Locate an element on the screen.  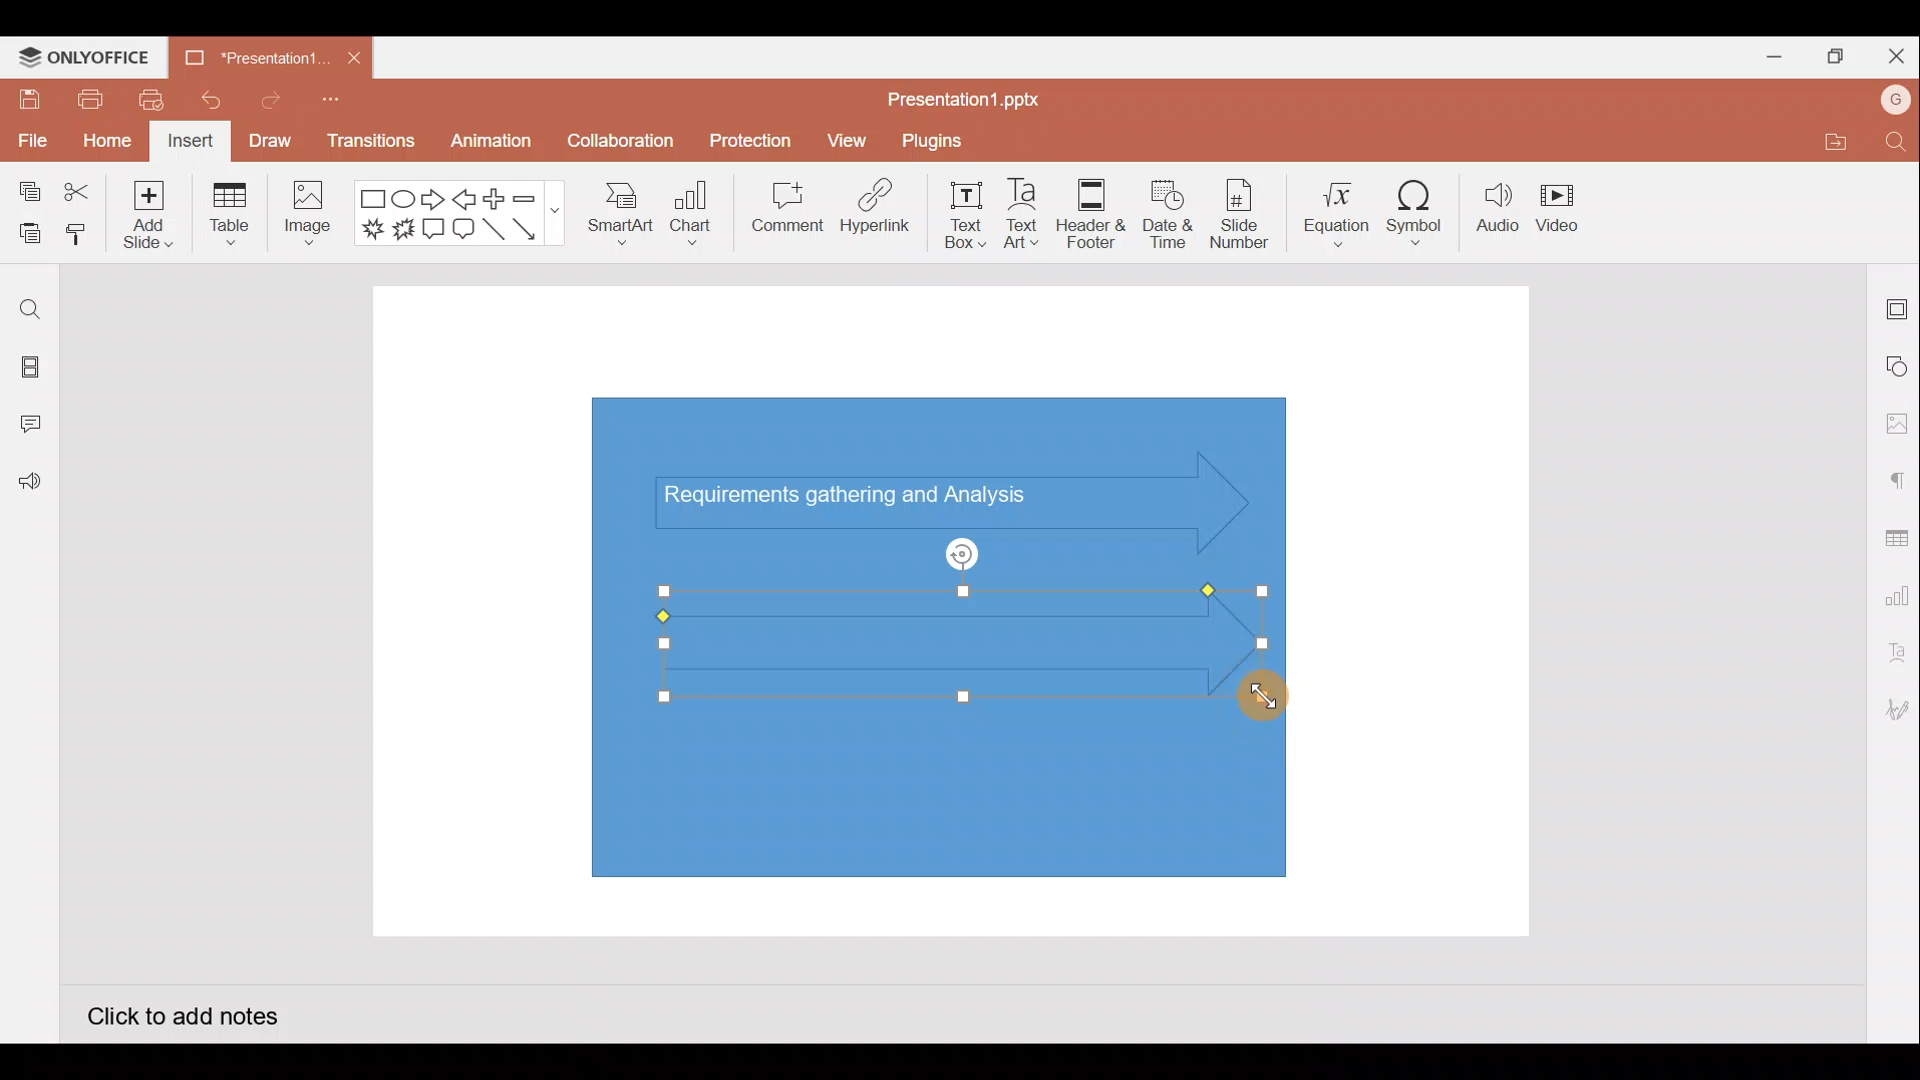
Text Art is located at coordinates (1030, 209).